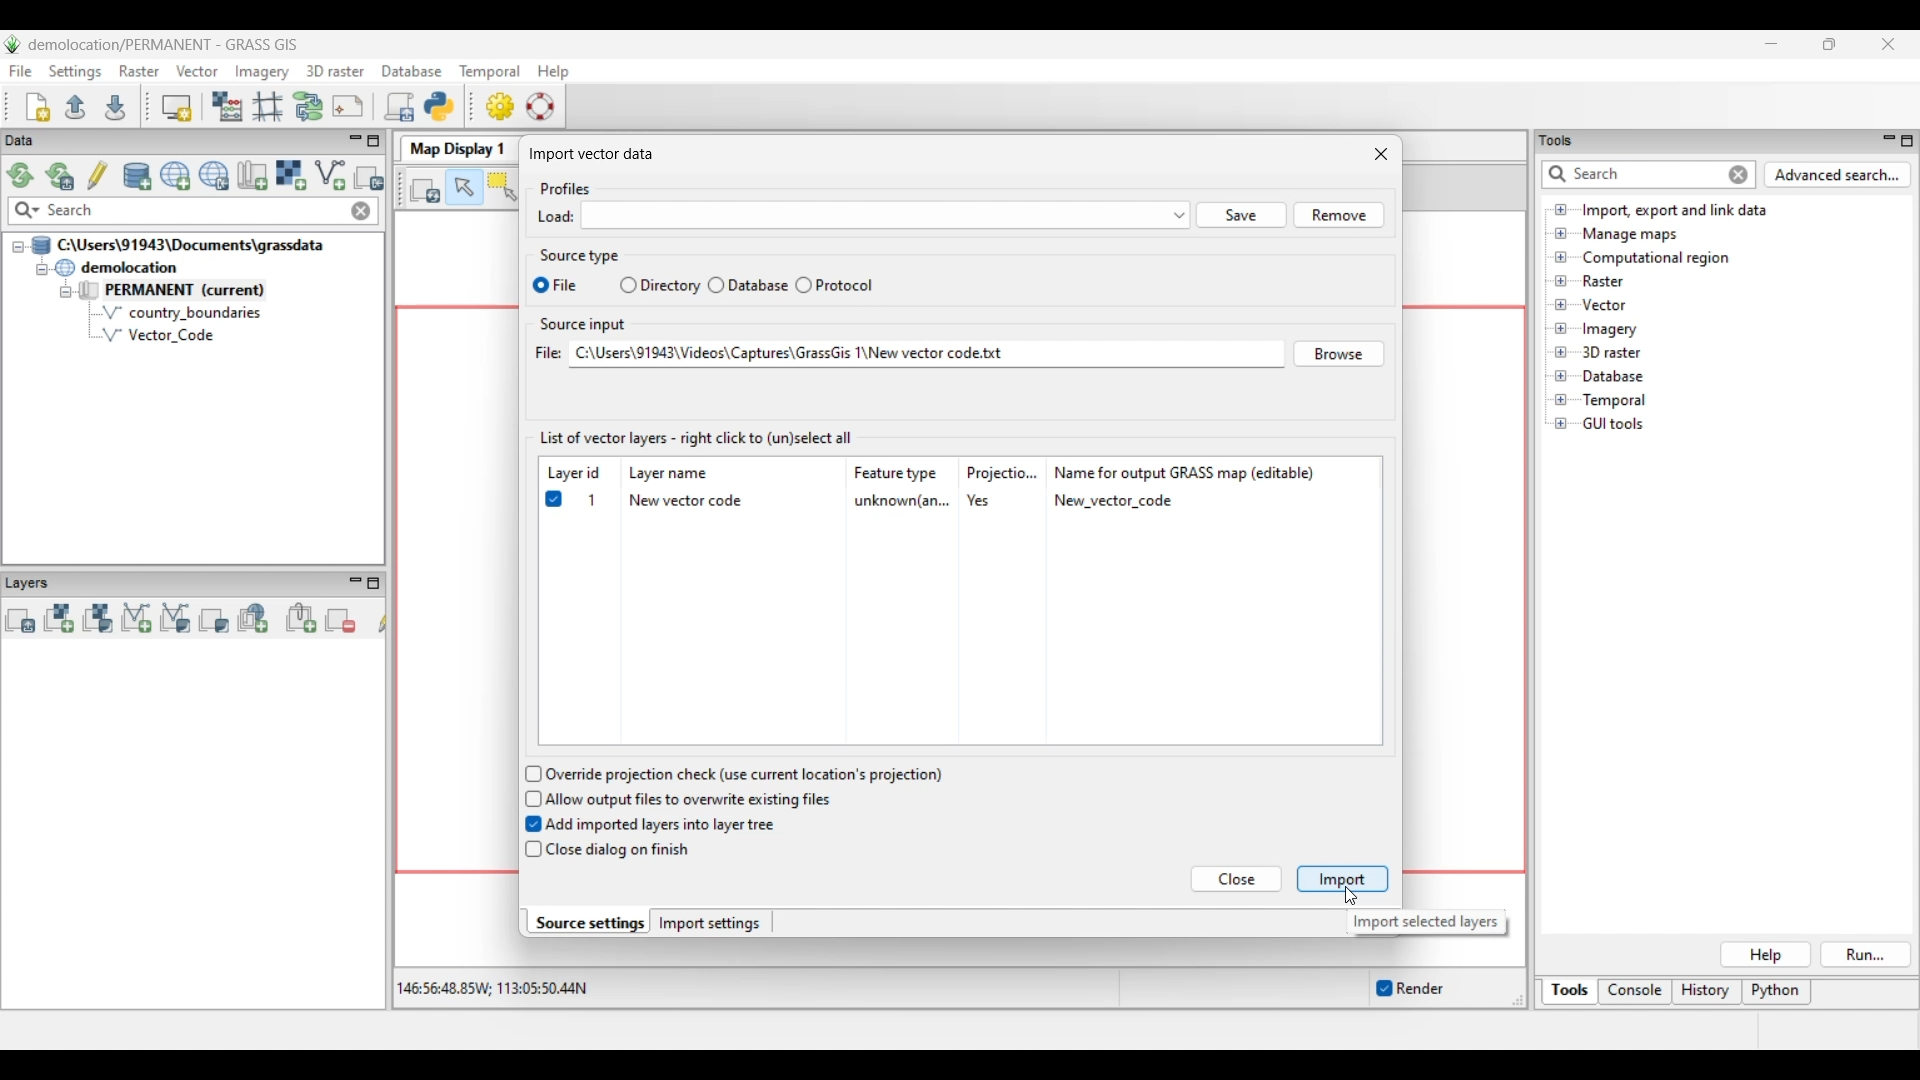 This screenshot has width=1920, height=1080. I want to click on Description of selected button, so click(1427, 922).